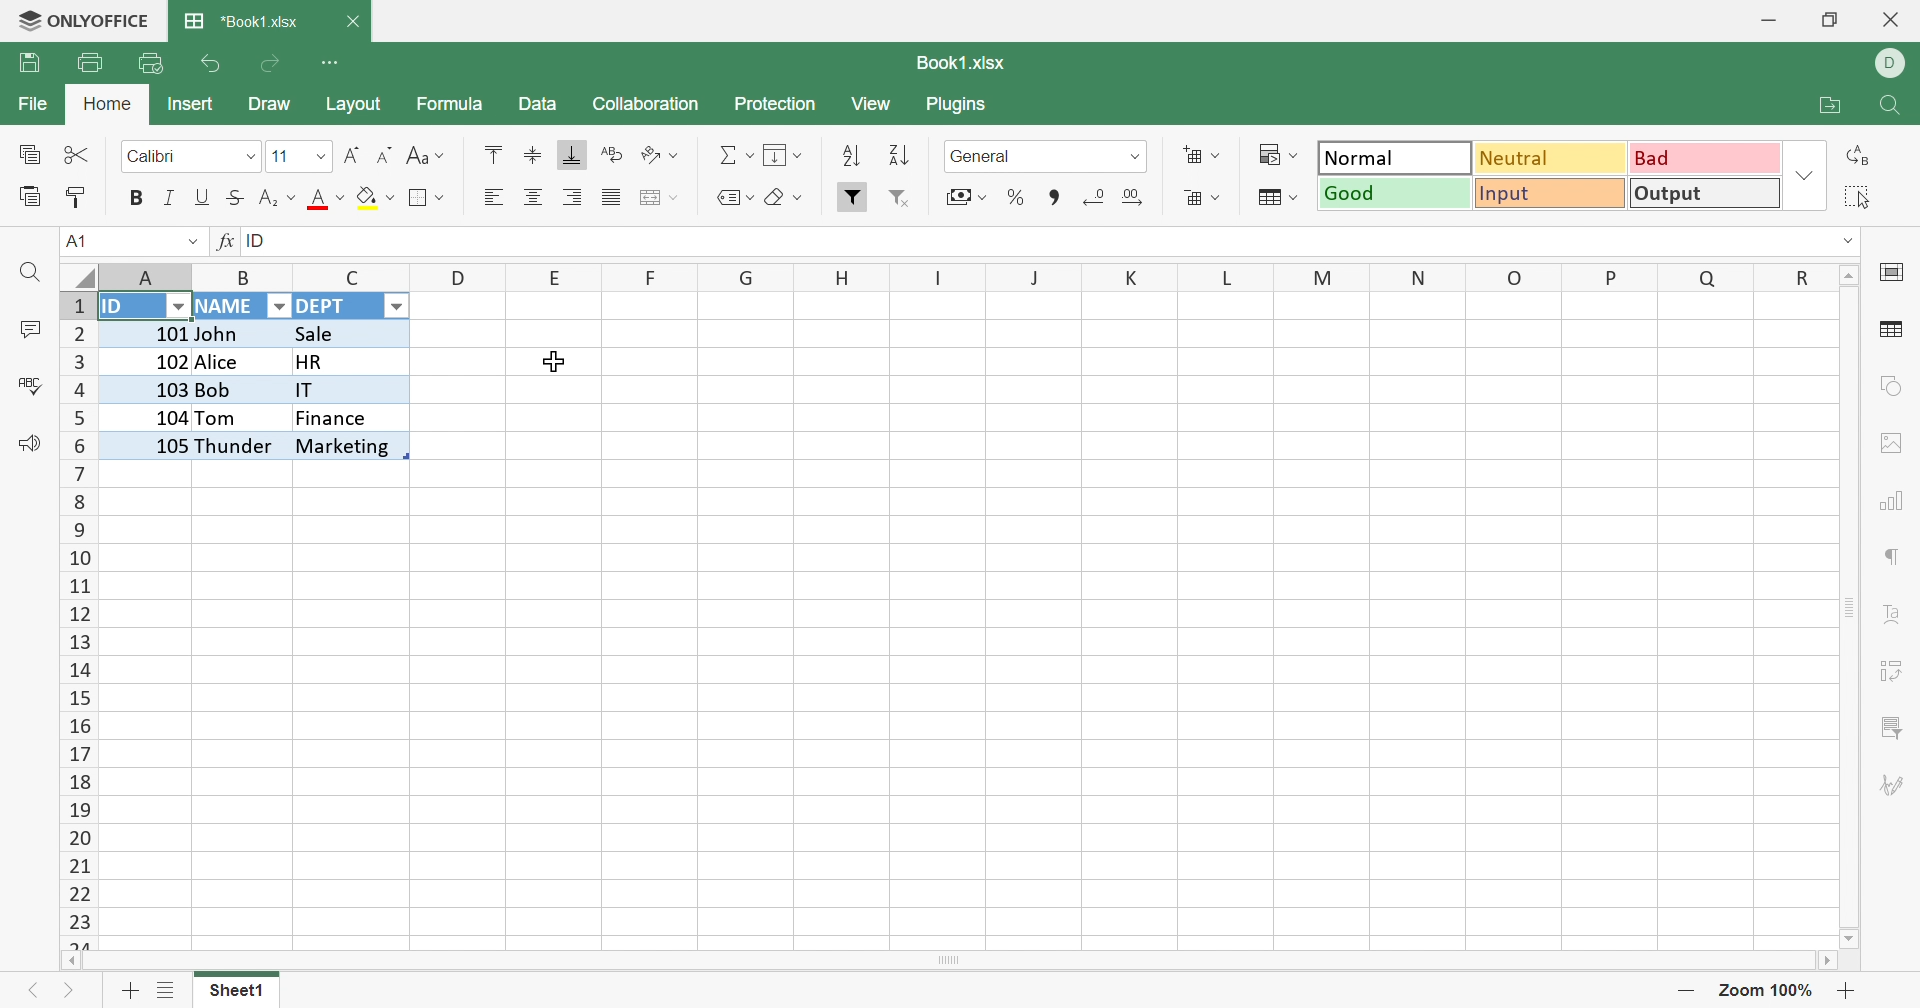 The height and width of the screenshot is (1008, 1920). What do you see at coordinates (224, 363) in the screenshot?
I see `Alice` at bounding box center [224, 363].